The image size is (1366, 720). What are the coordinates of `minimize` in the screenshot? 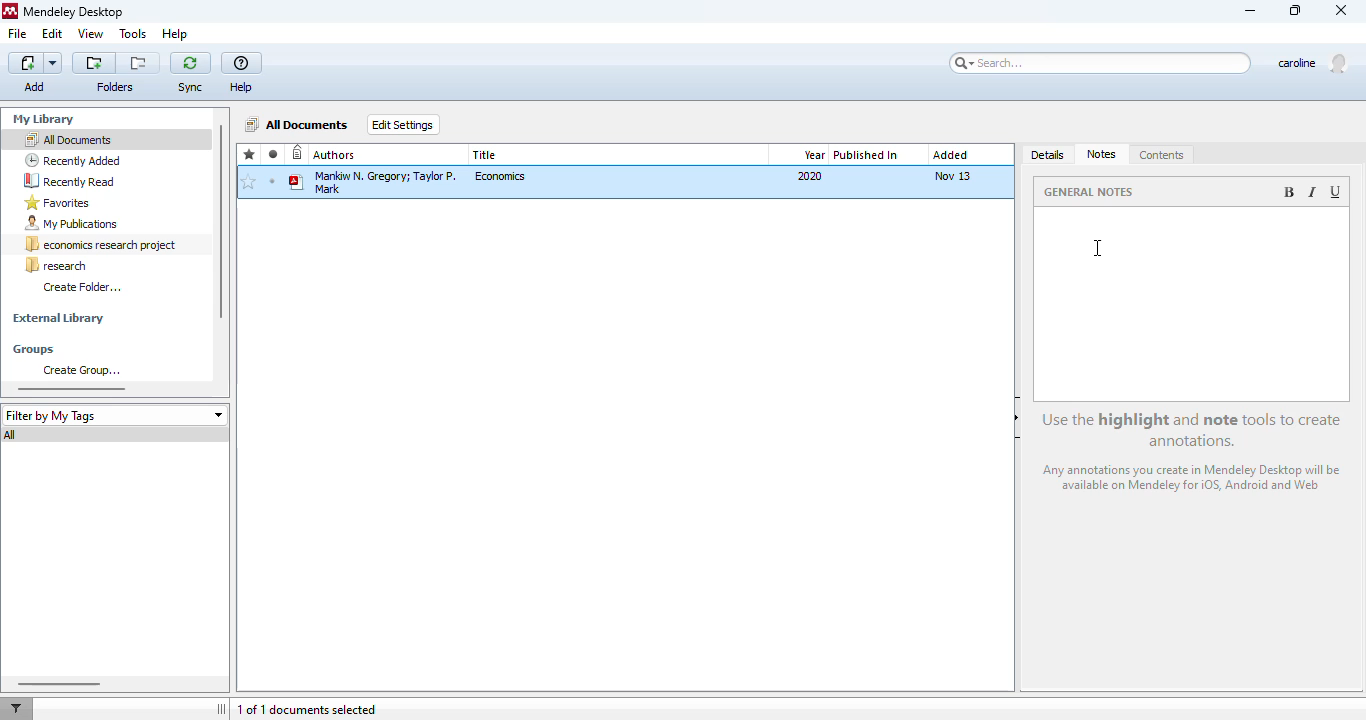 It's located at (1251, 12).